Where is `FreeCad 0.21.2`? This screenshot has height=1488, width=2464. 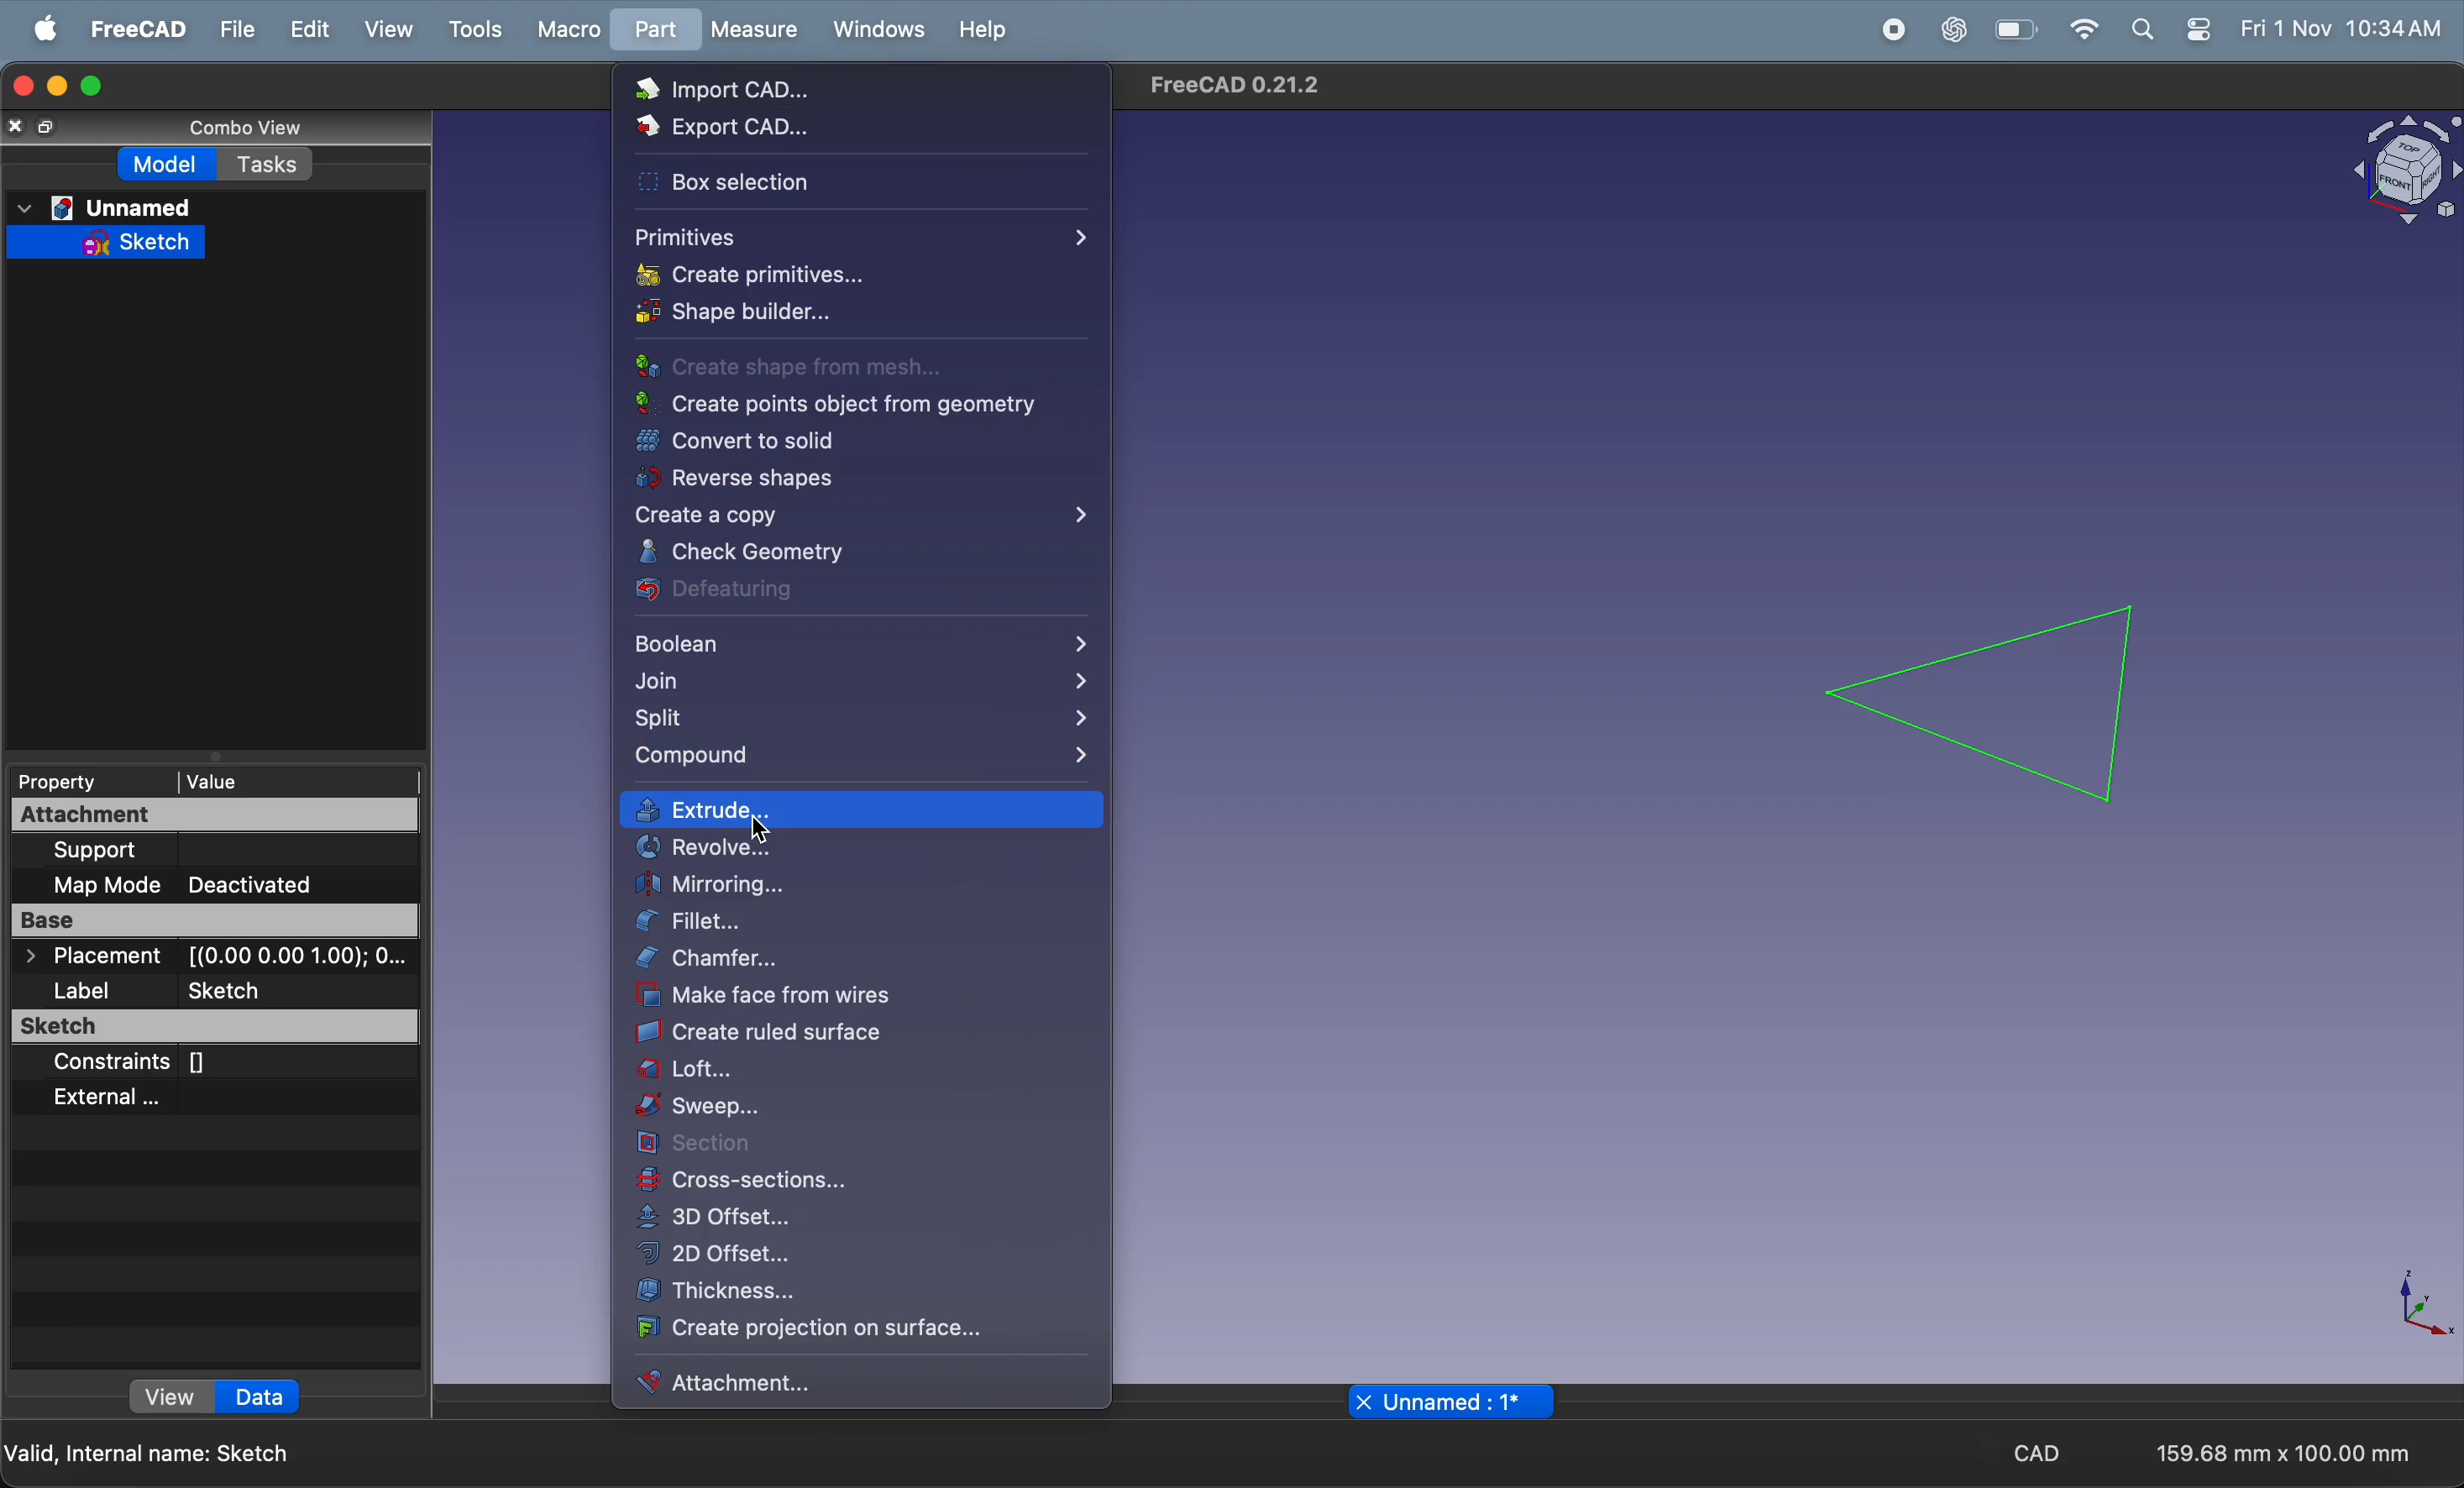
FreeCad 0.21.2 is located at coordinates (1239, 87).